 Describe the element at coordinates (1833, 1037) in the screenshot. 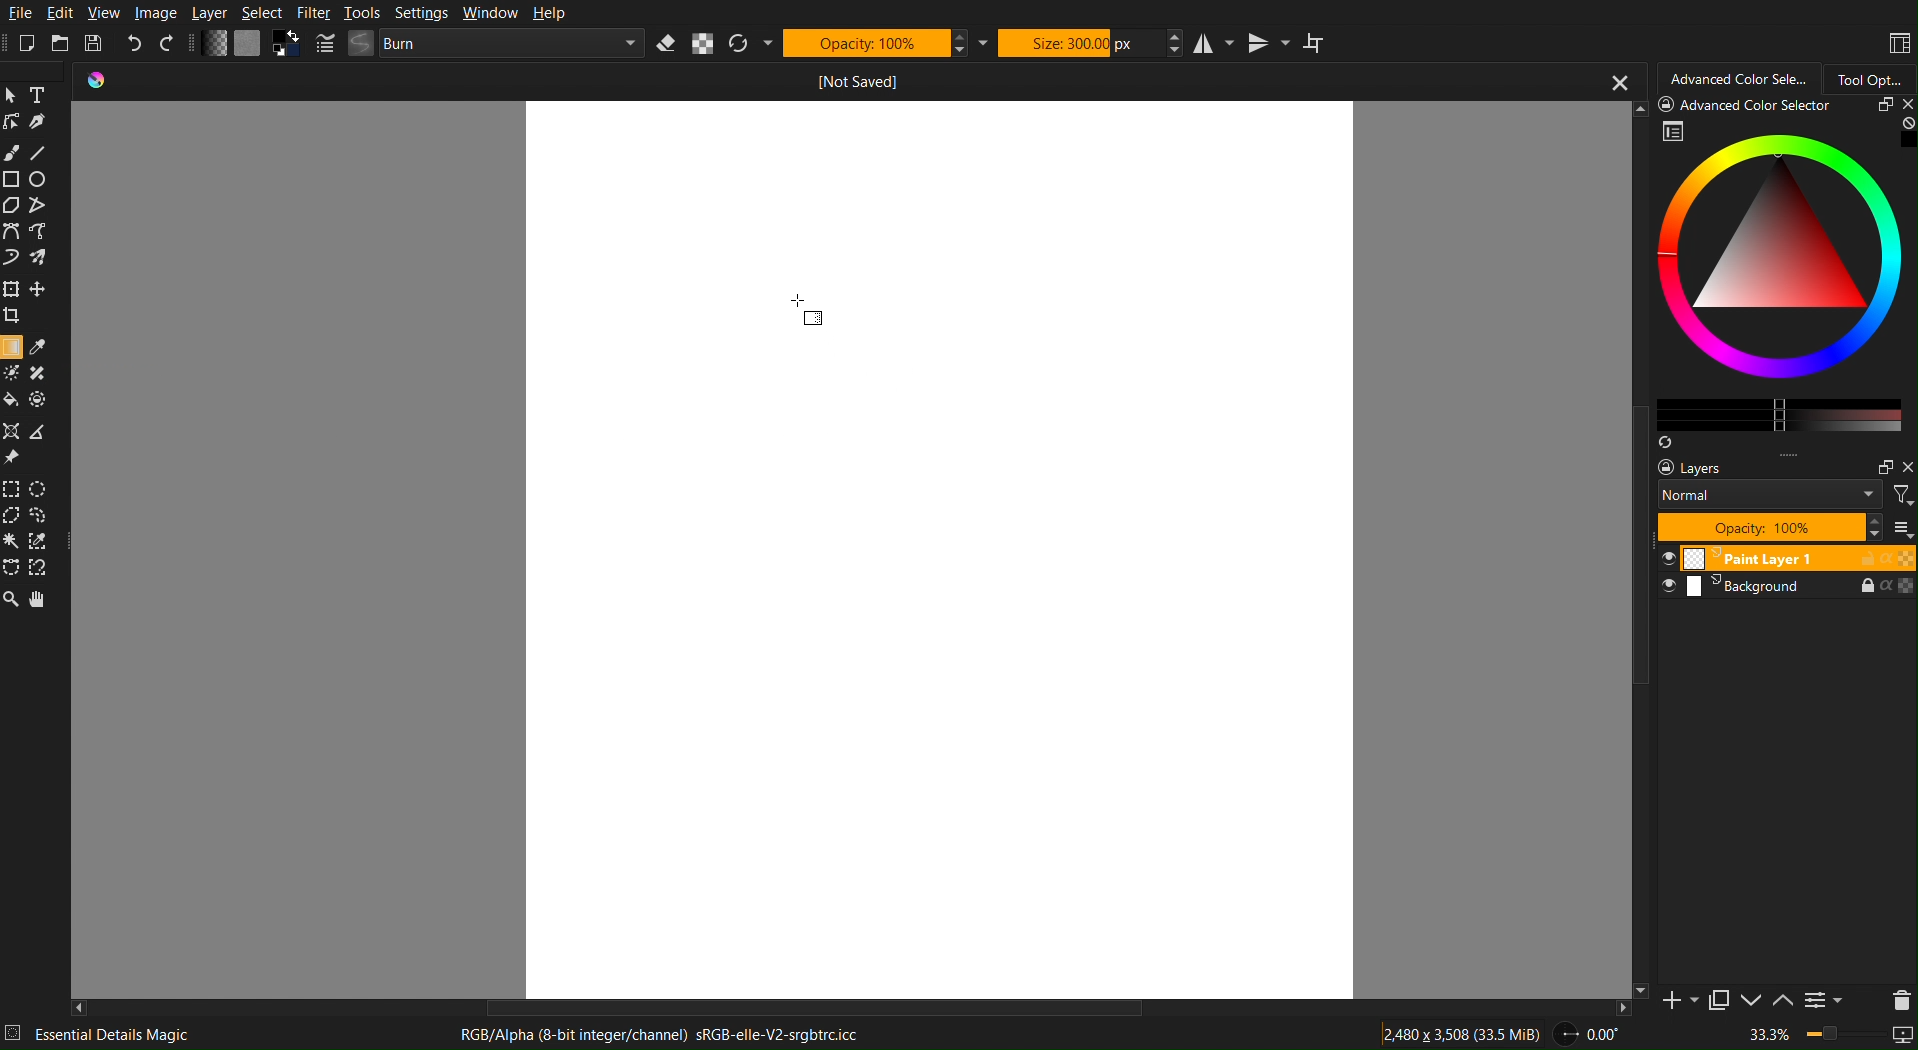

I see `Zoom` at that location.